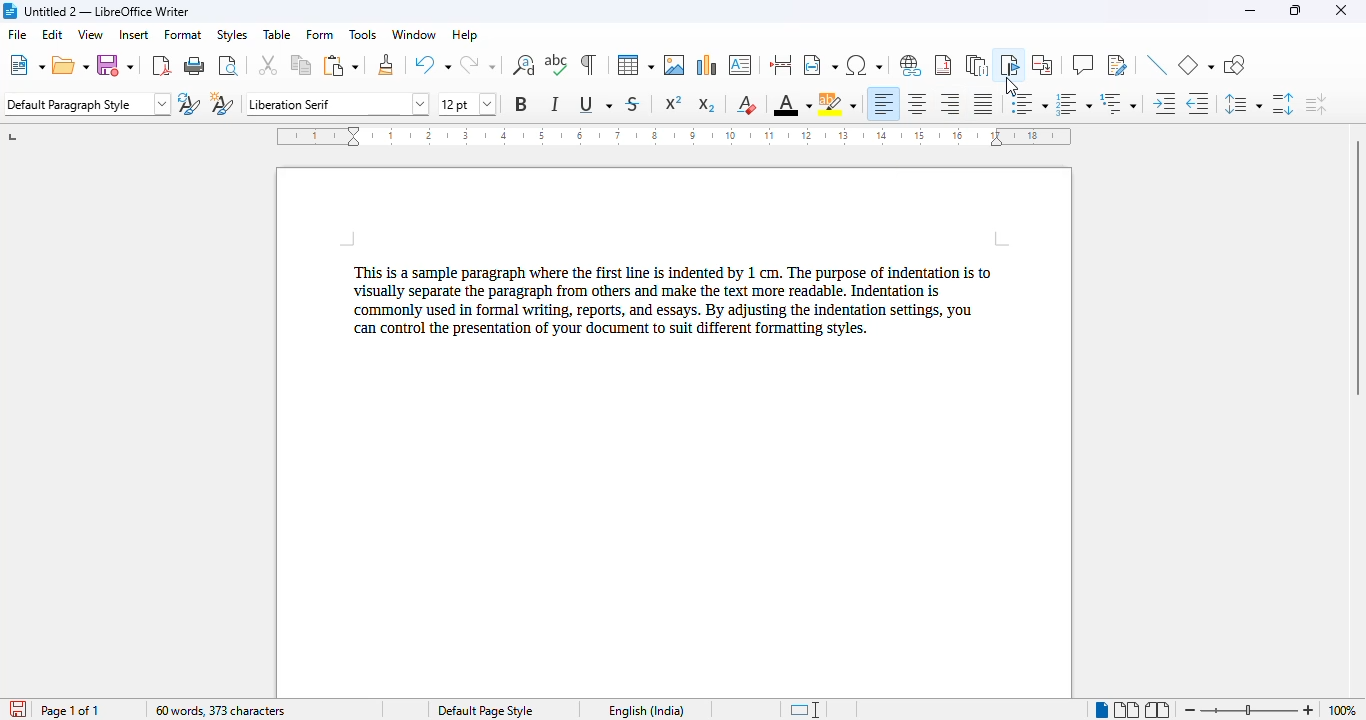 This screenshot has width=1366, height=720. Describe the element at coordinates (1253, 710) in the screenshot. I see `zoom slider` at that location.